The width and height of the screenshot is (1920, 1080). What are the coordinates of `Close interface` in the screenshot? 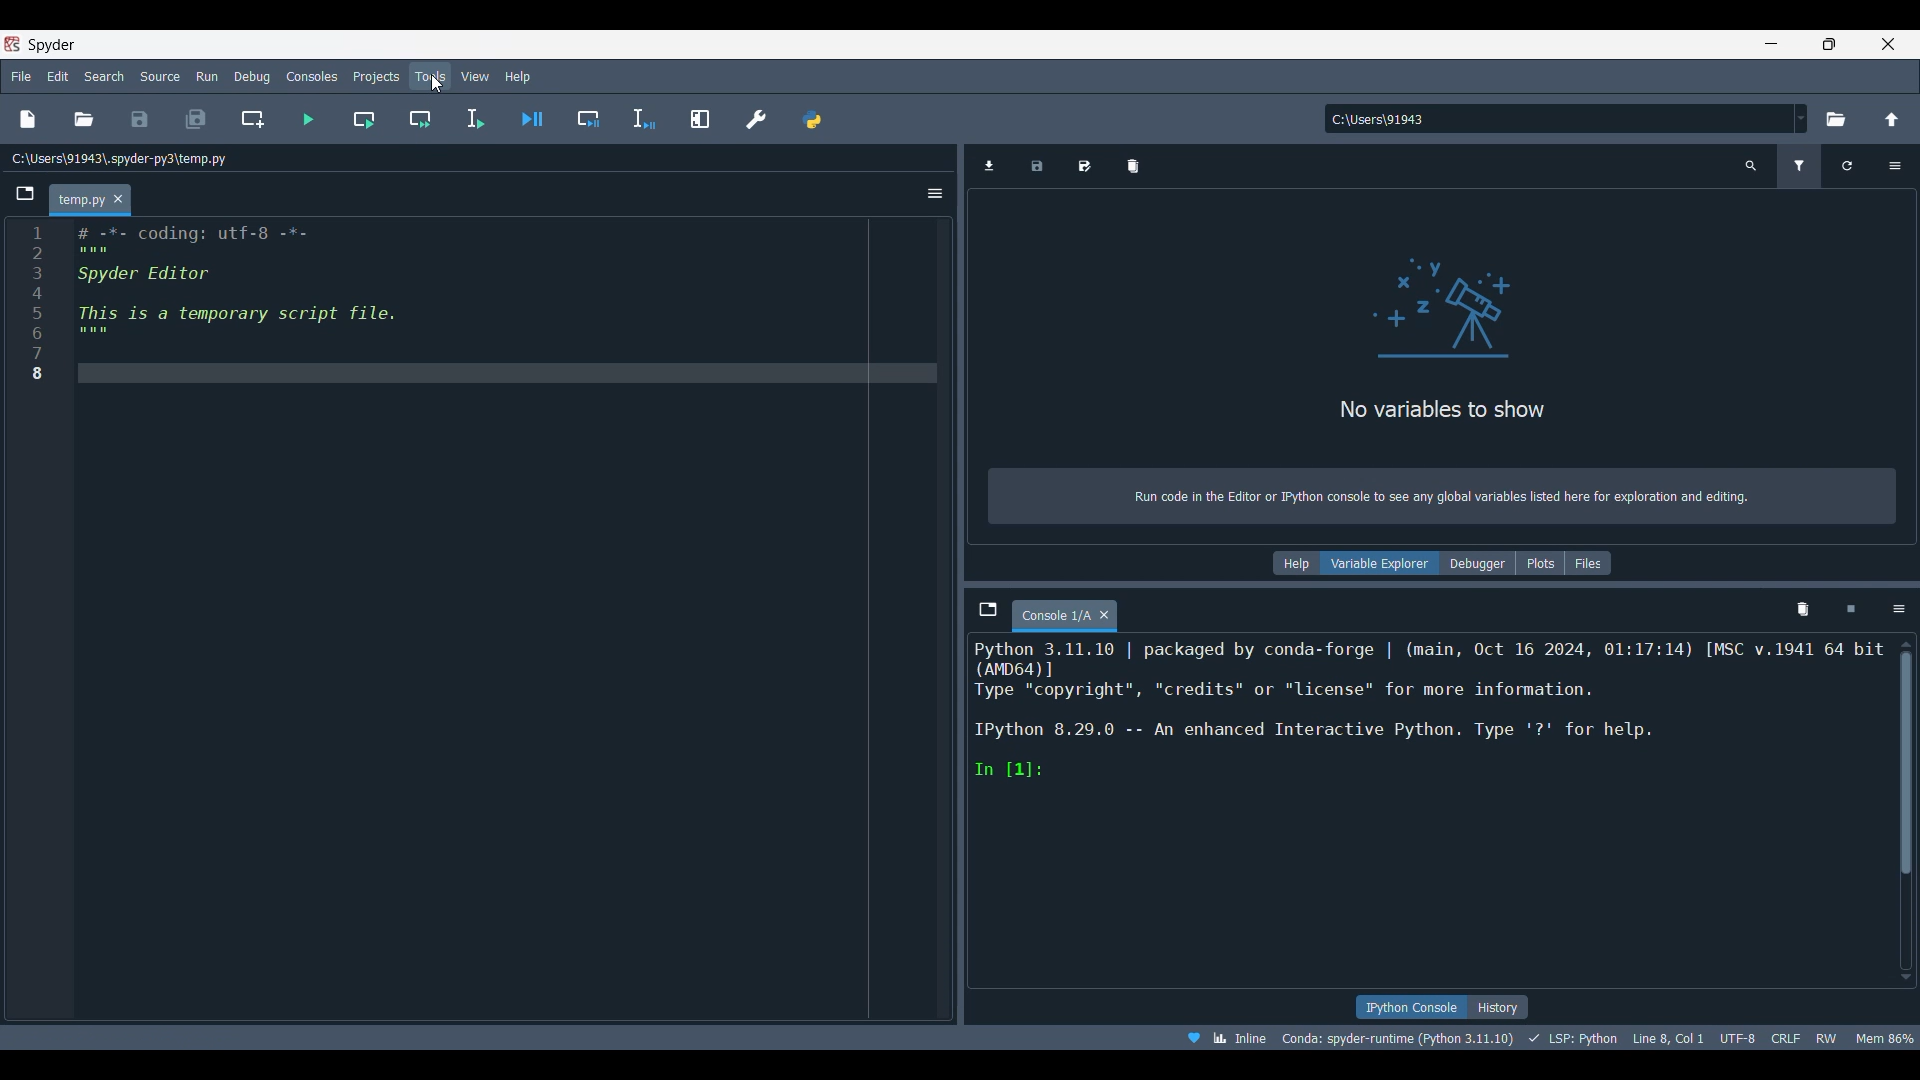 It's located at (1888, 44).